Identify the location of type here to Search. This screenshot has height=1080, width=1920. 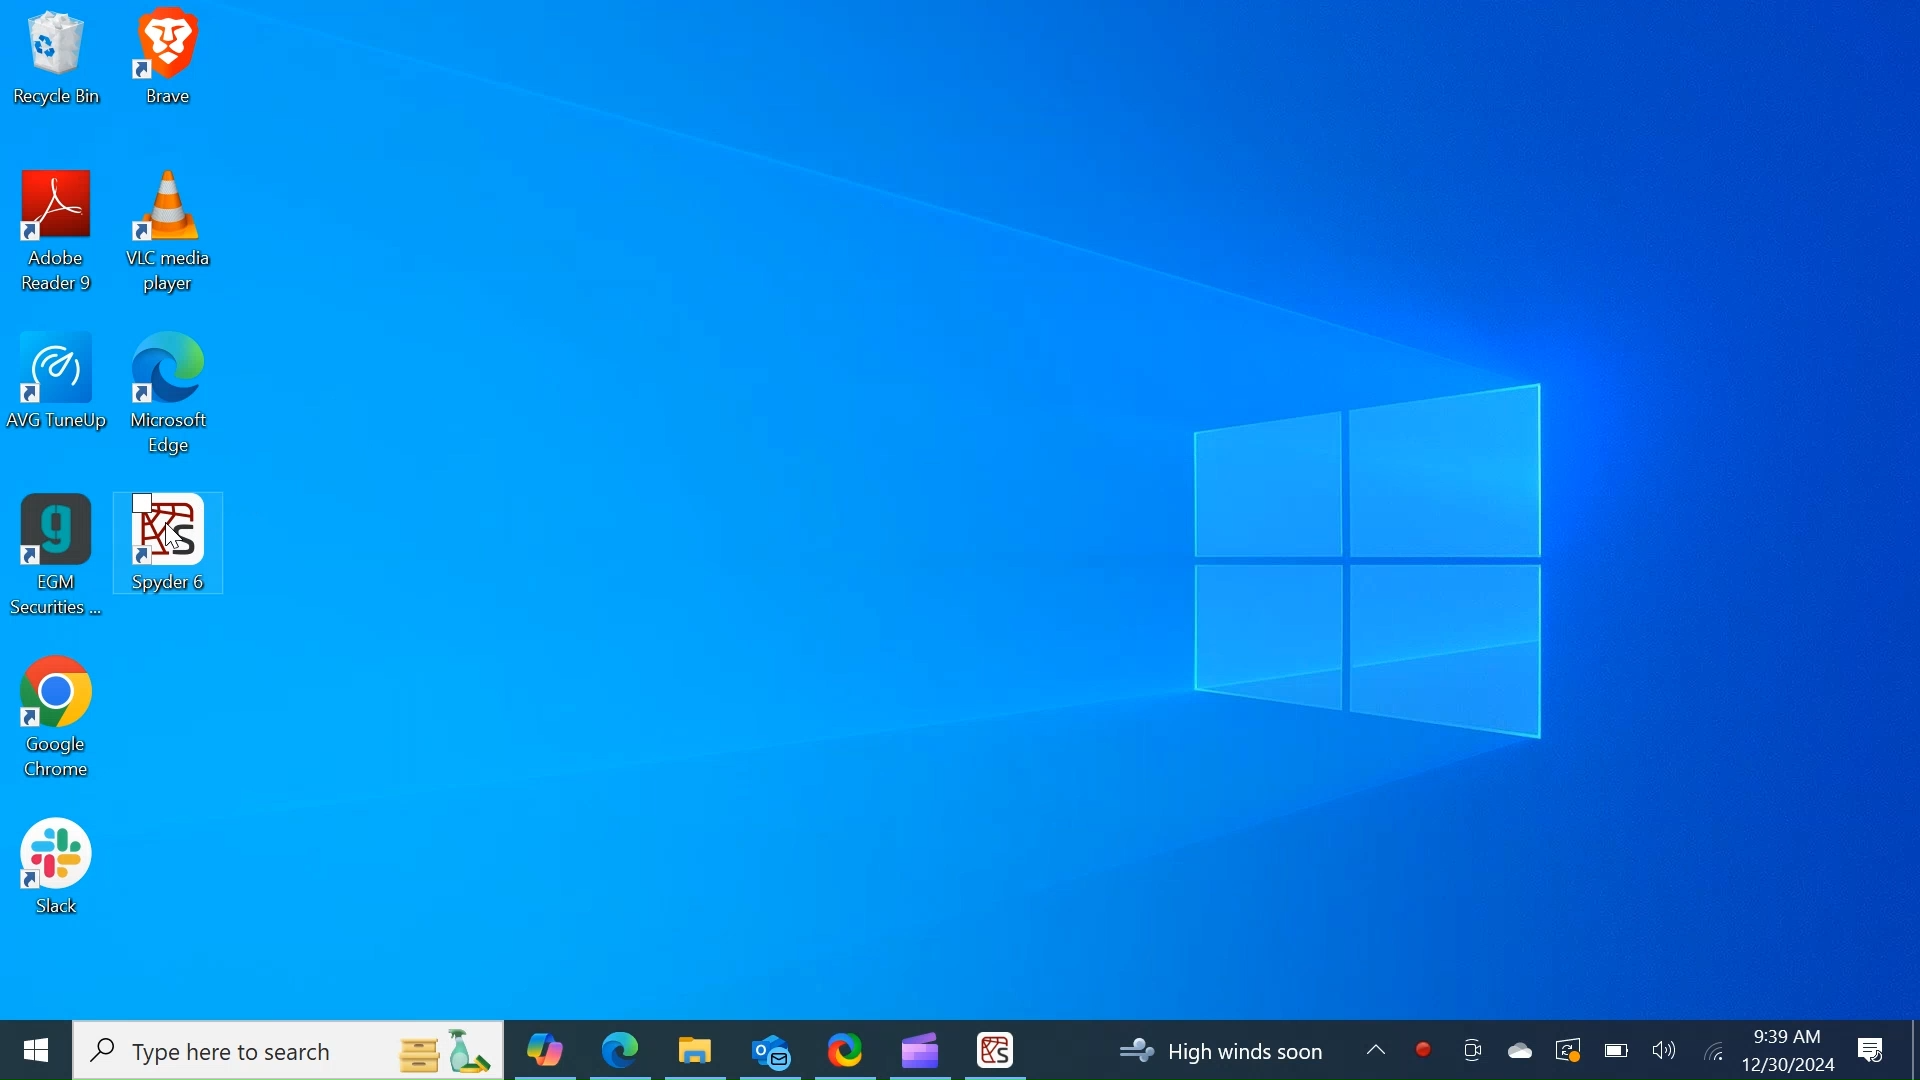
(290, 1051).